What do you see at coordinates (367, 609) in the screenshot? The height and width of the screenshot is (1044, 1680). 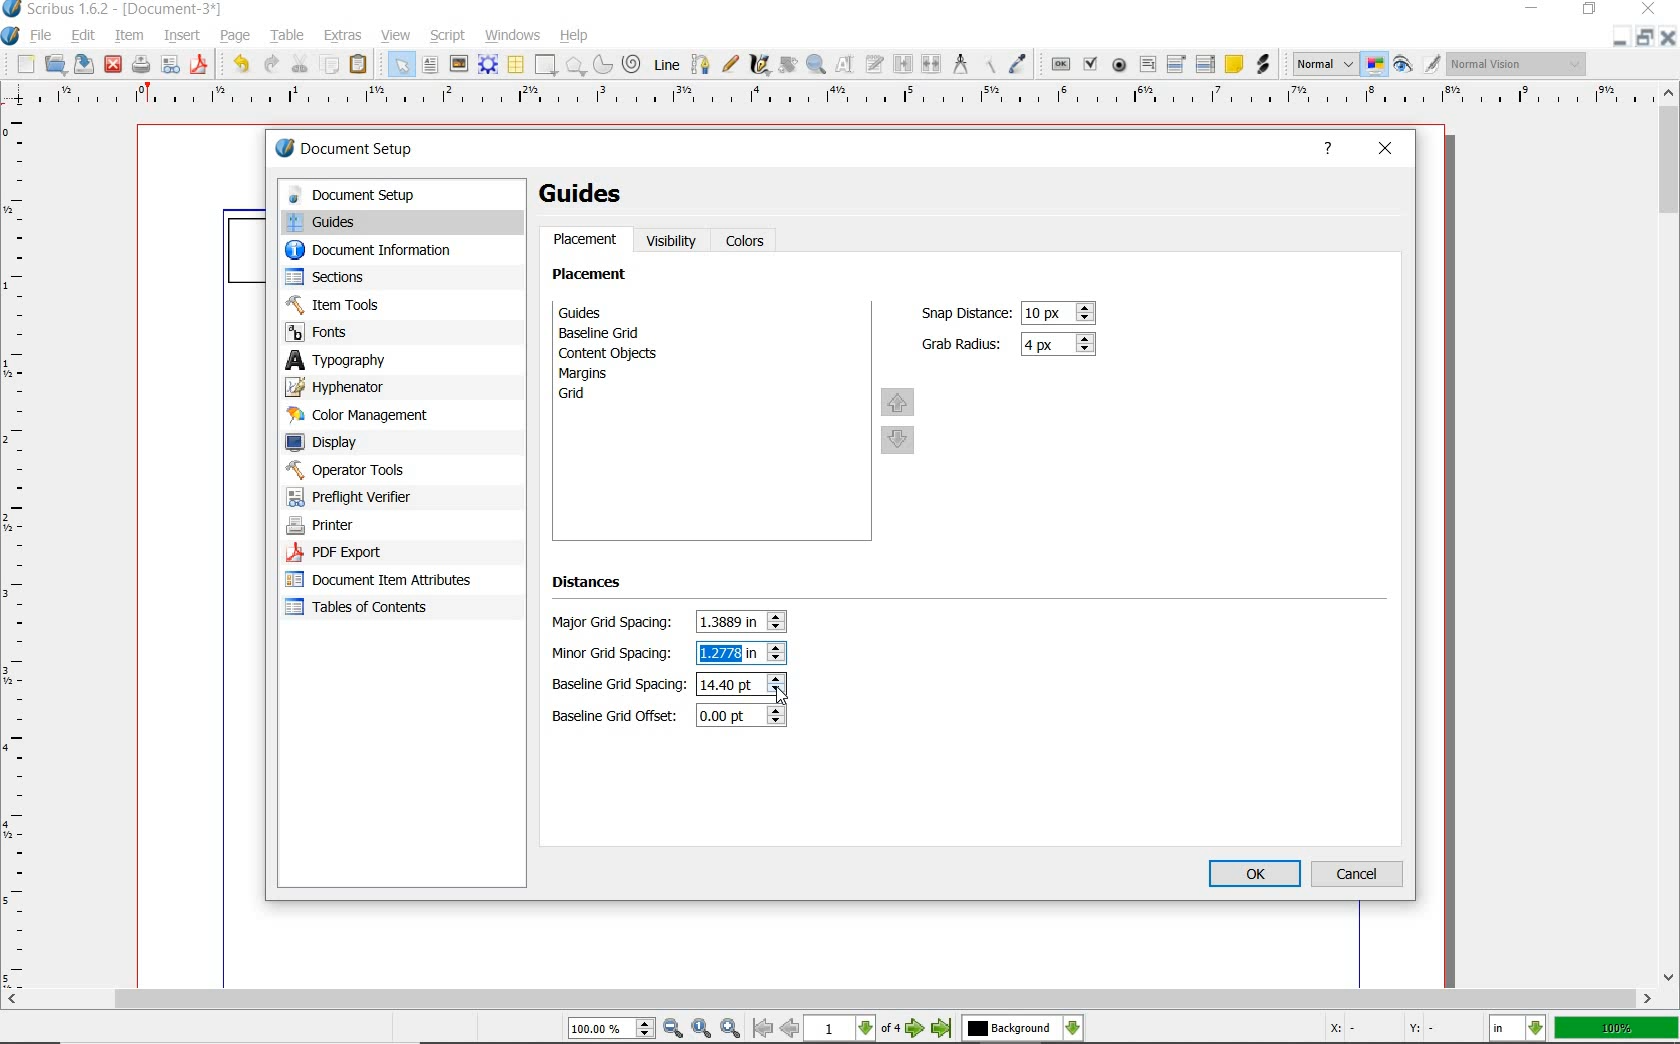 I see `Tables of contents` at bounding box center [367, 609].